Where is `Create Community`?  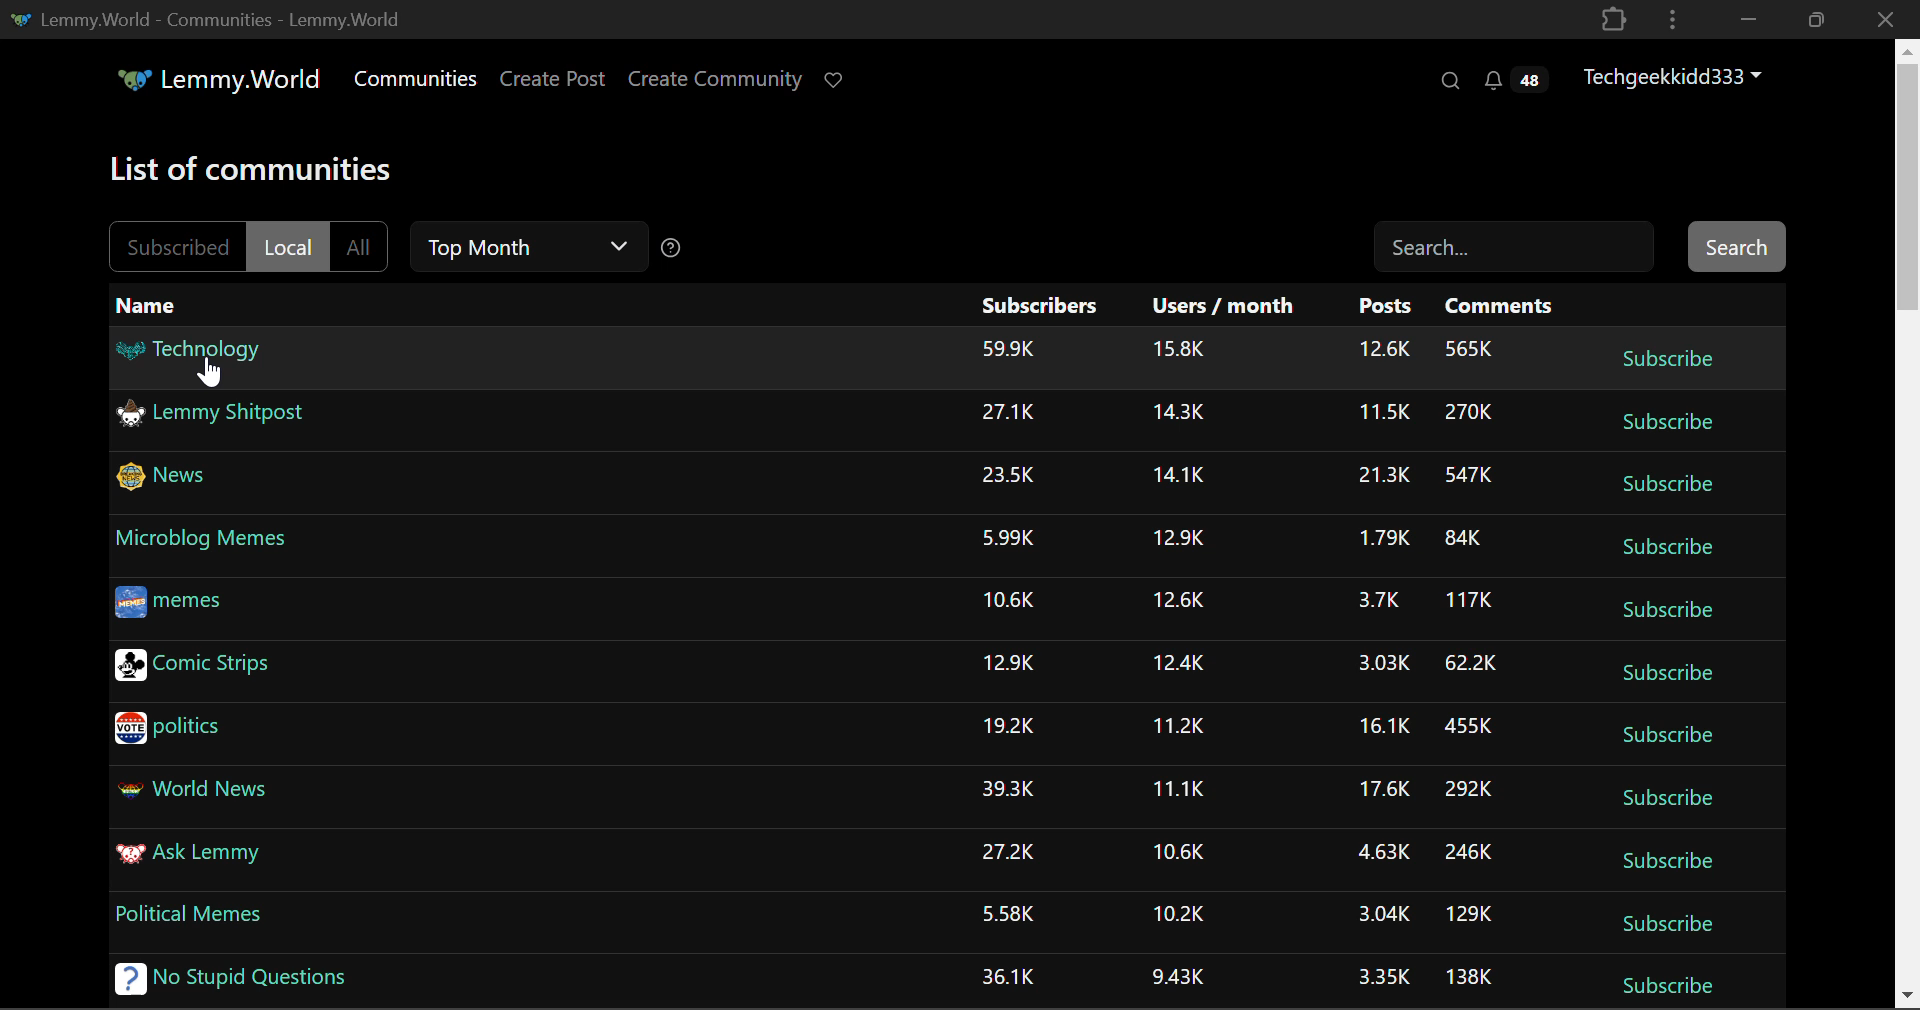
Create Community is located at coordinates (715, 82).